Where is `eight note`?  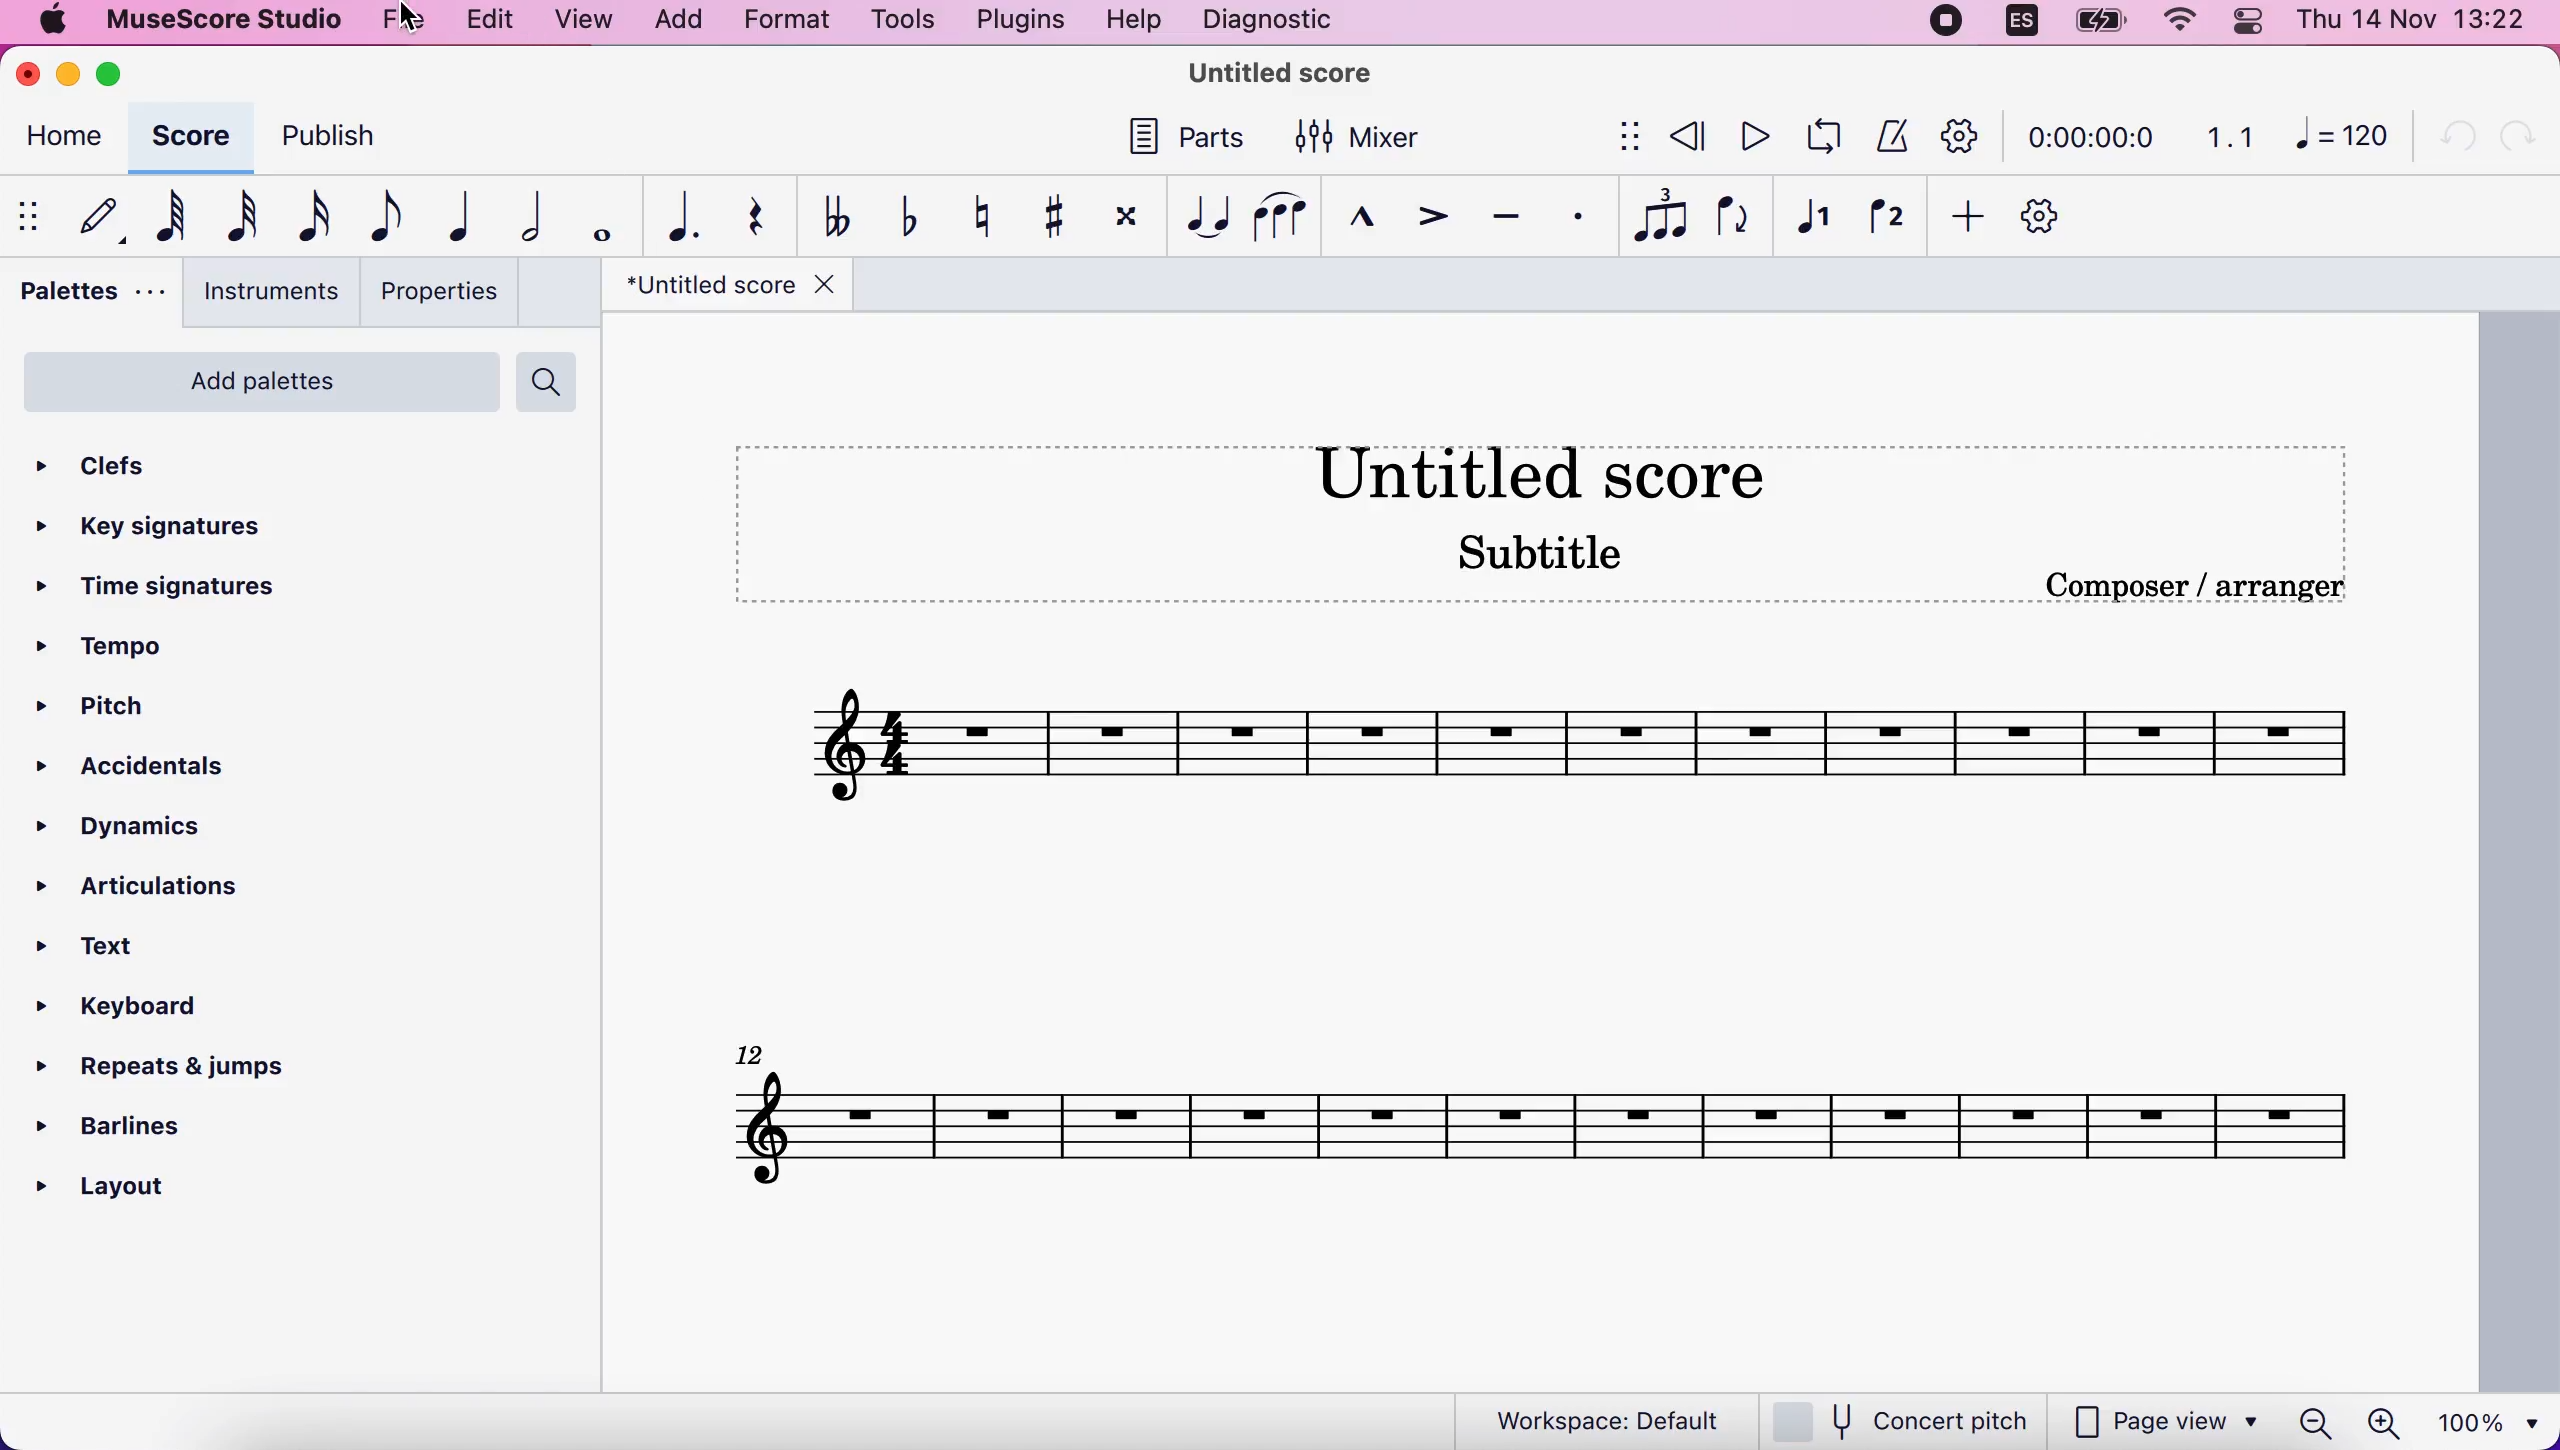
eight note is located at coordinates (381, 218).